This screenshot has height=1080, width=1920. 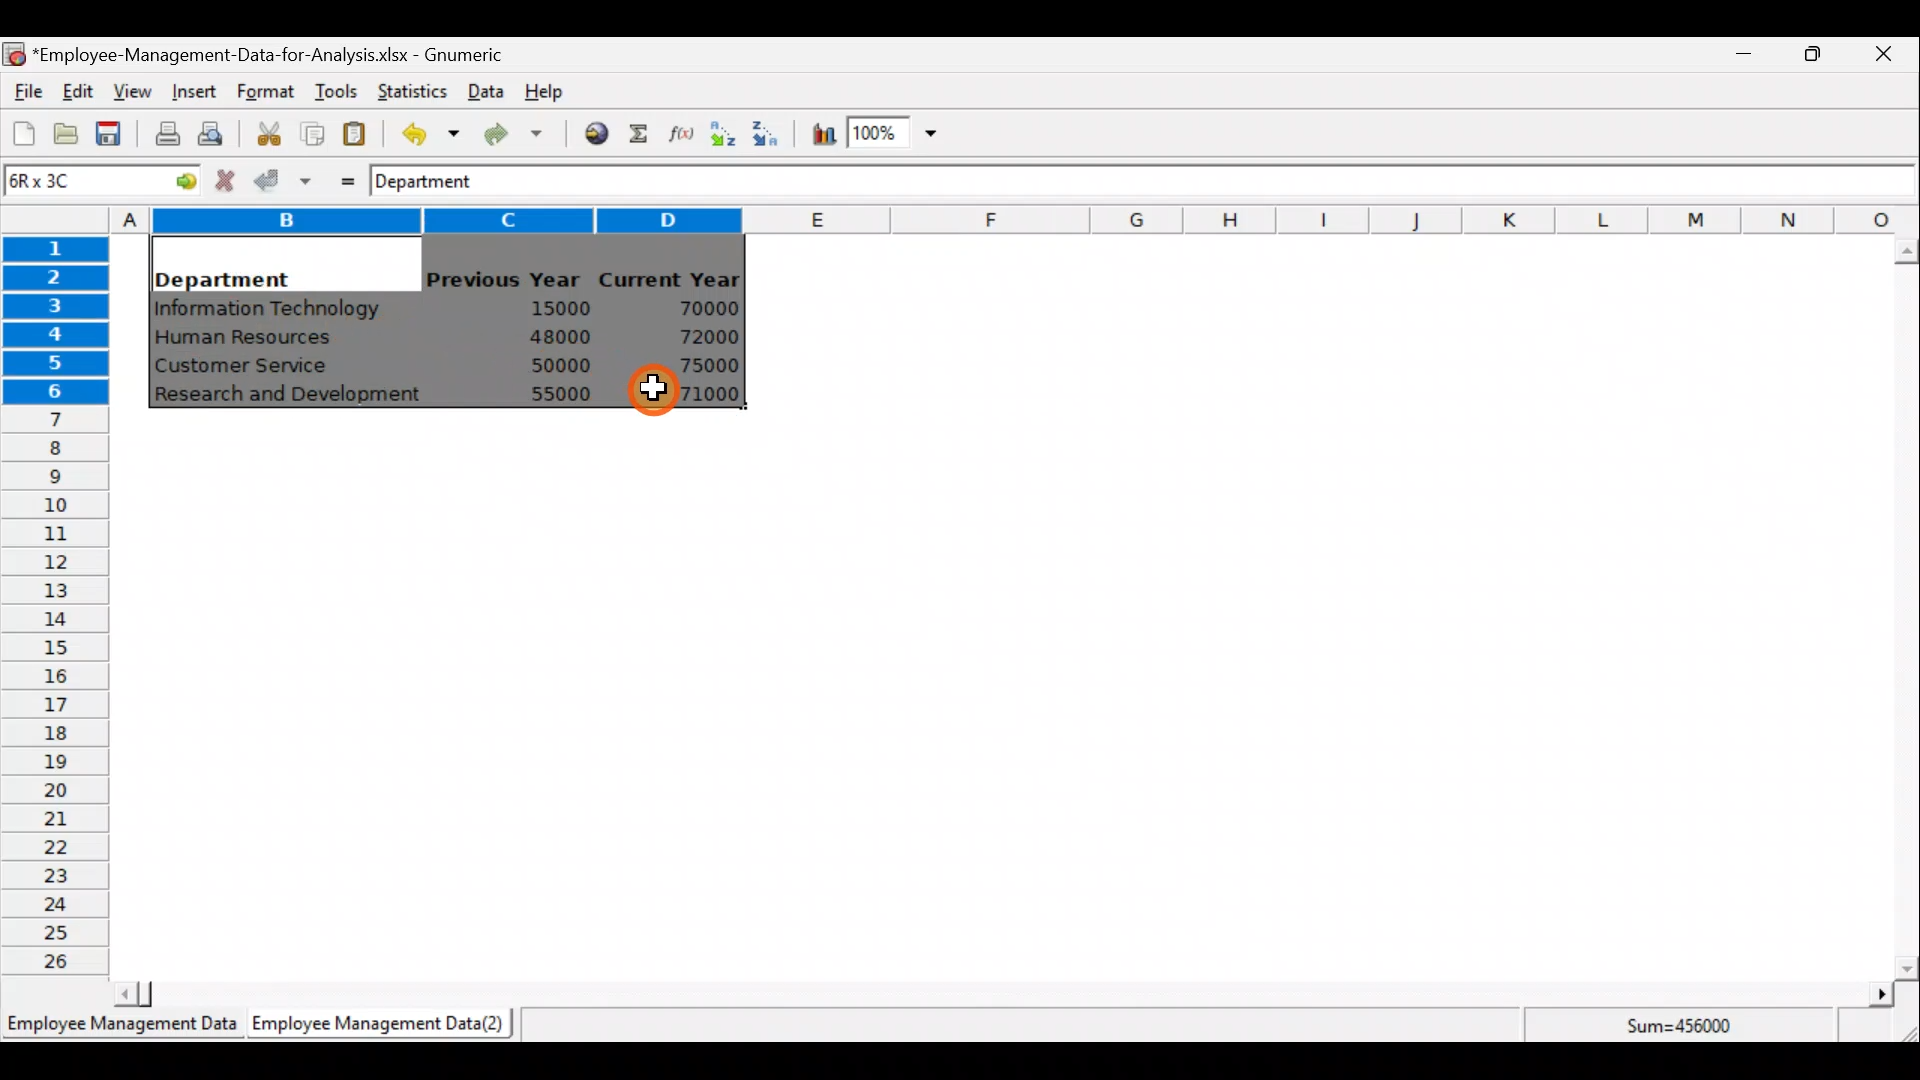 I want to click on Zoom, so click(x=895, y=136).